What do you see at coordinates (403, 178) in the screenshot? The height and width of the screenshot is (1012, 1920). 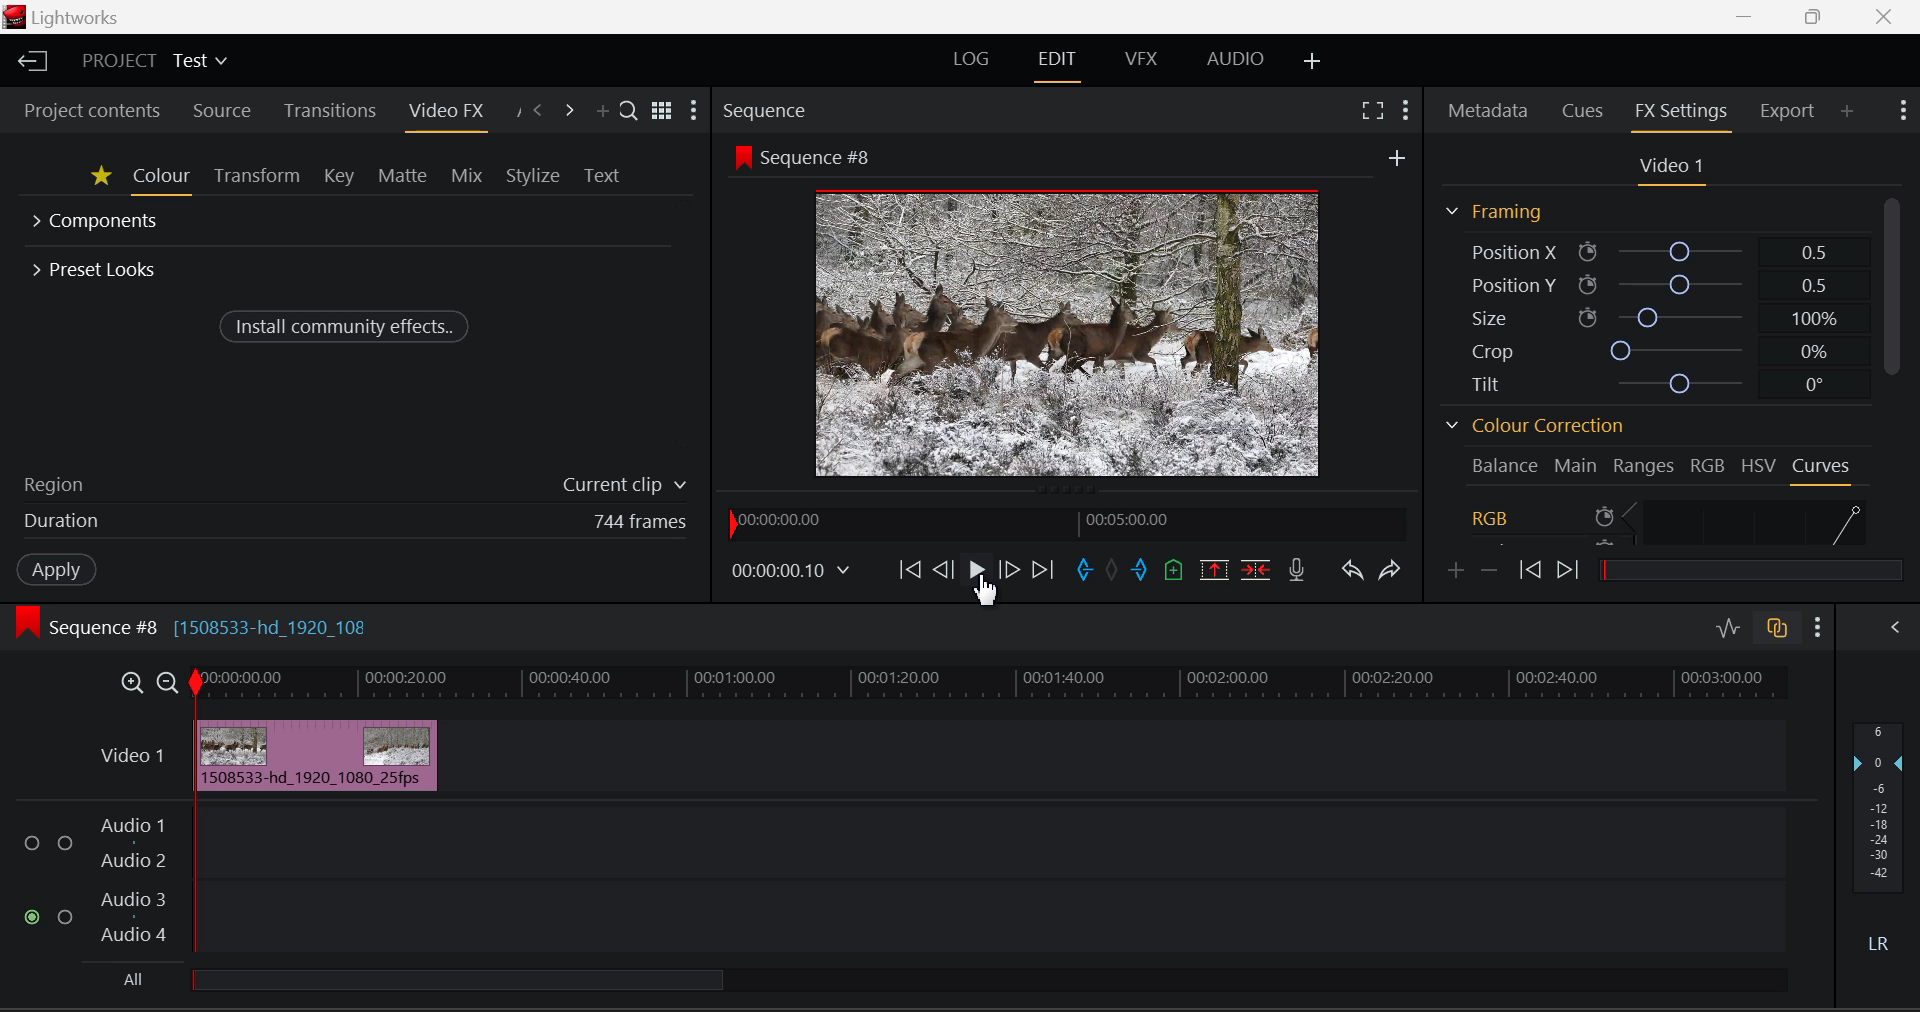 I see `Matte` at bounding box center [403, 178].